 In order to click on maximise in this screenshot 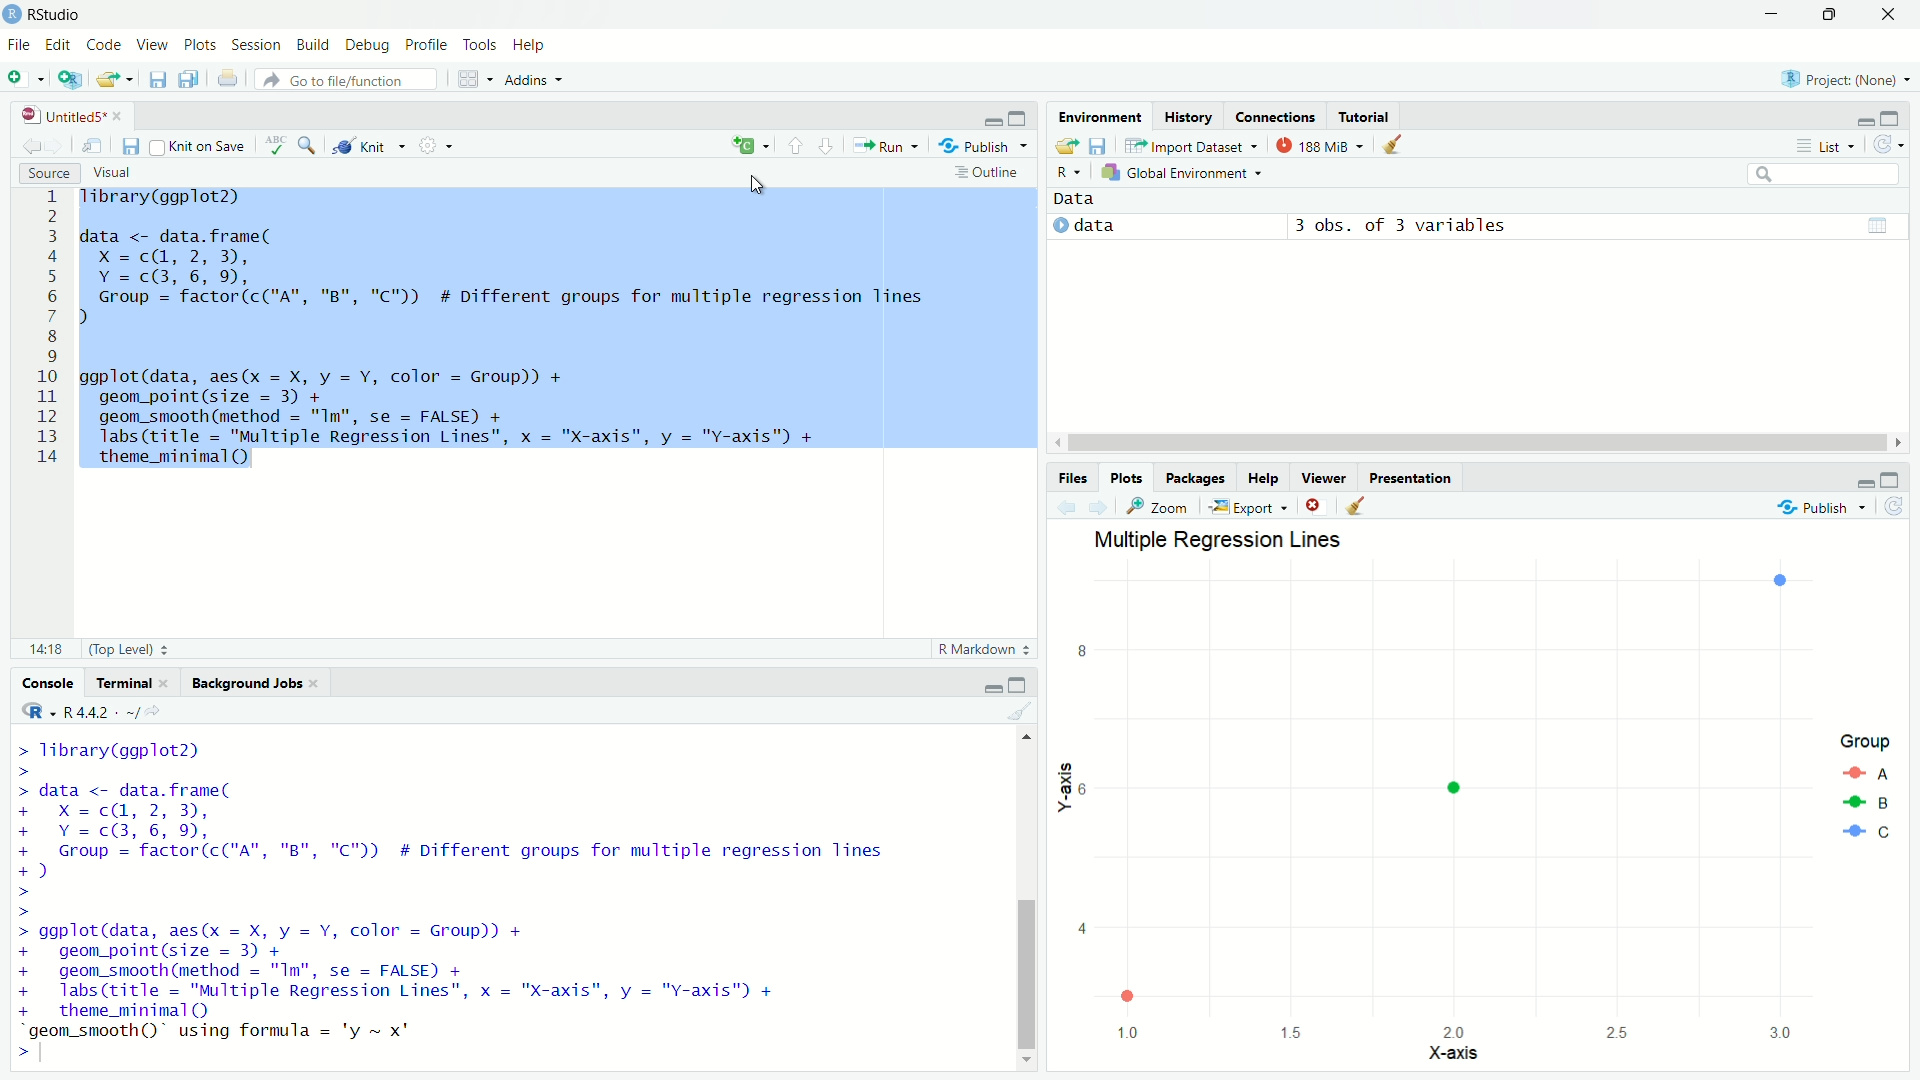, I will do `click(1897, 478)`.